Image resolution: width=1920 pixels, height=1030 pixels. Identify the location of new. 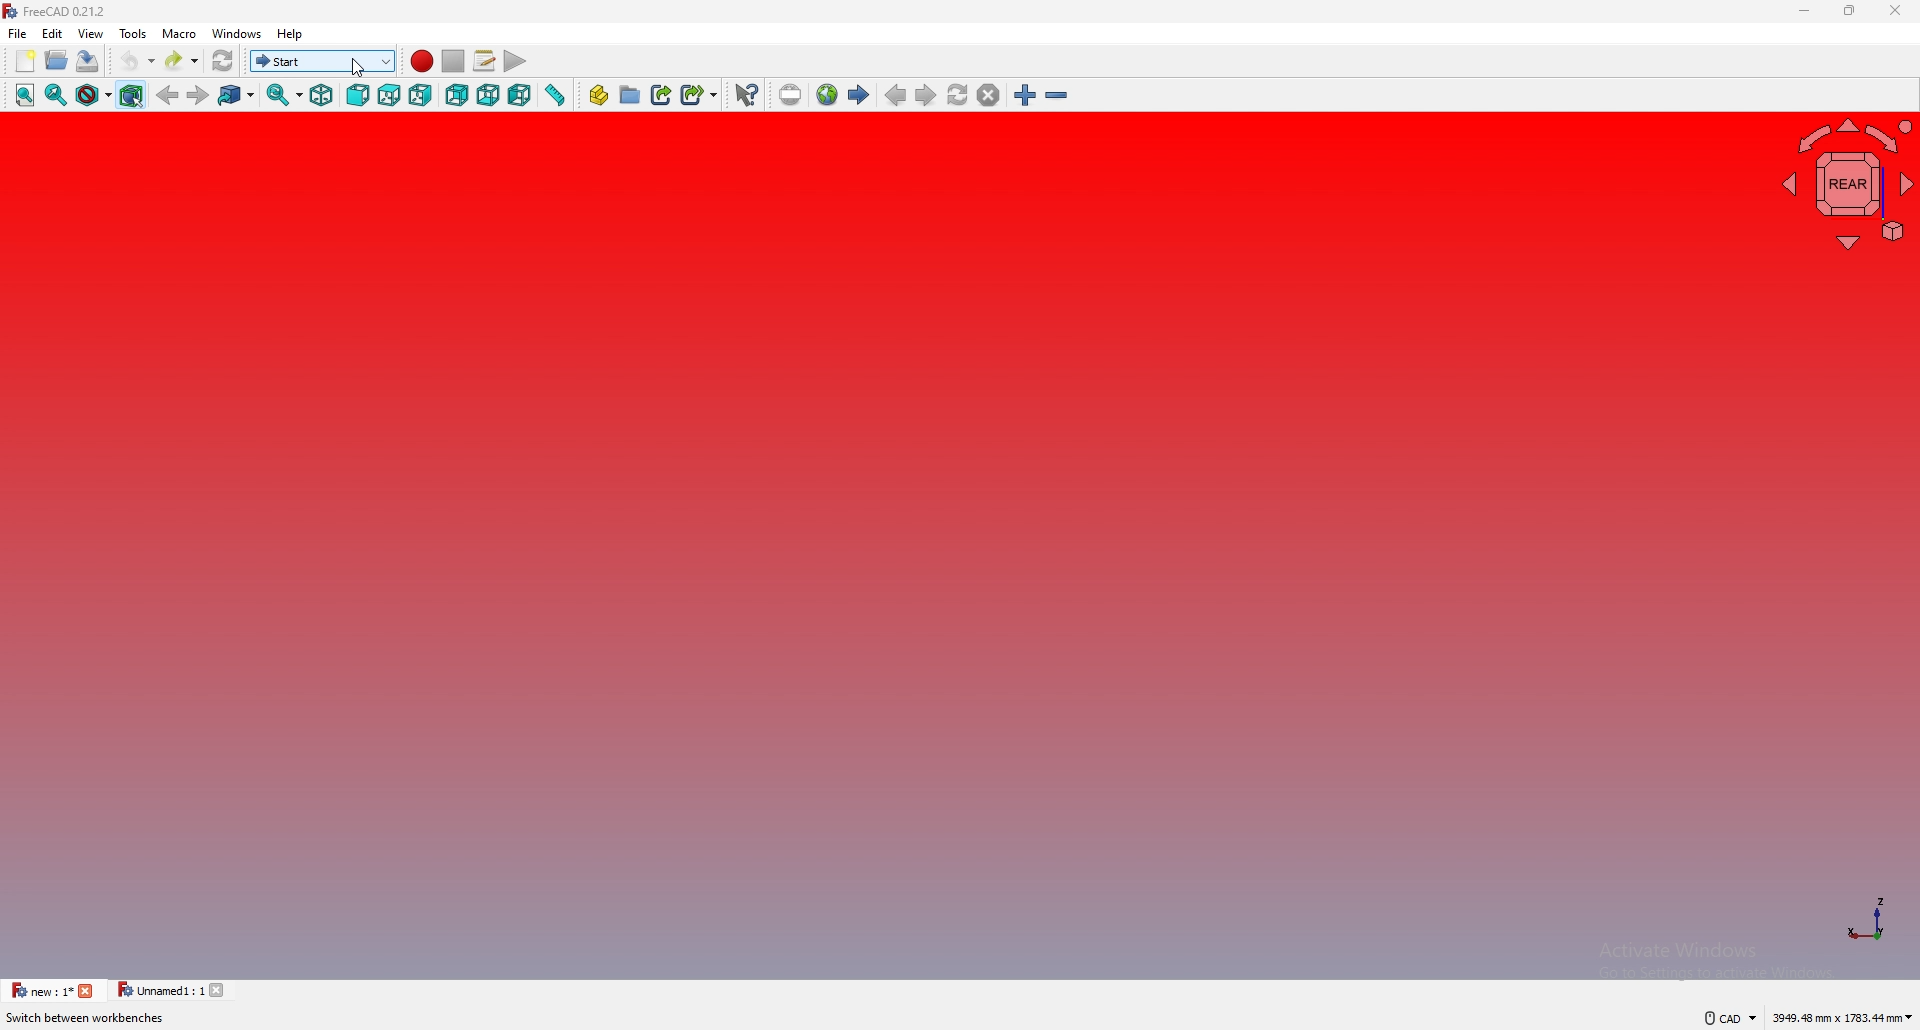
(23, 61).